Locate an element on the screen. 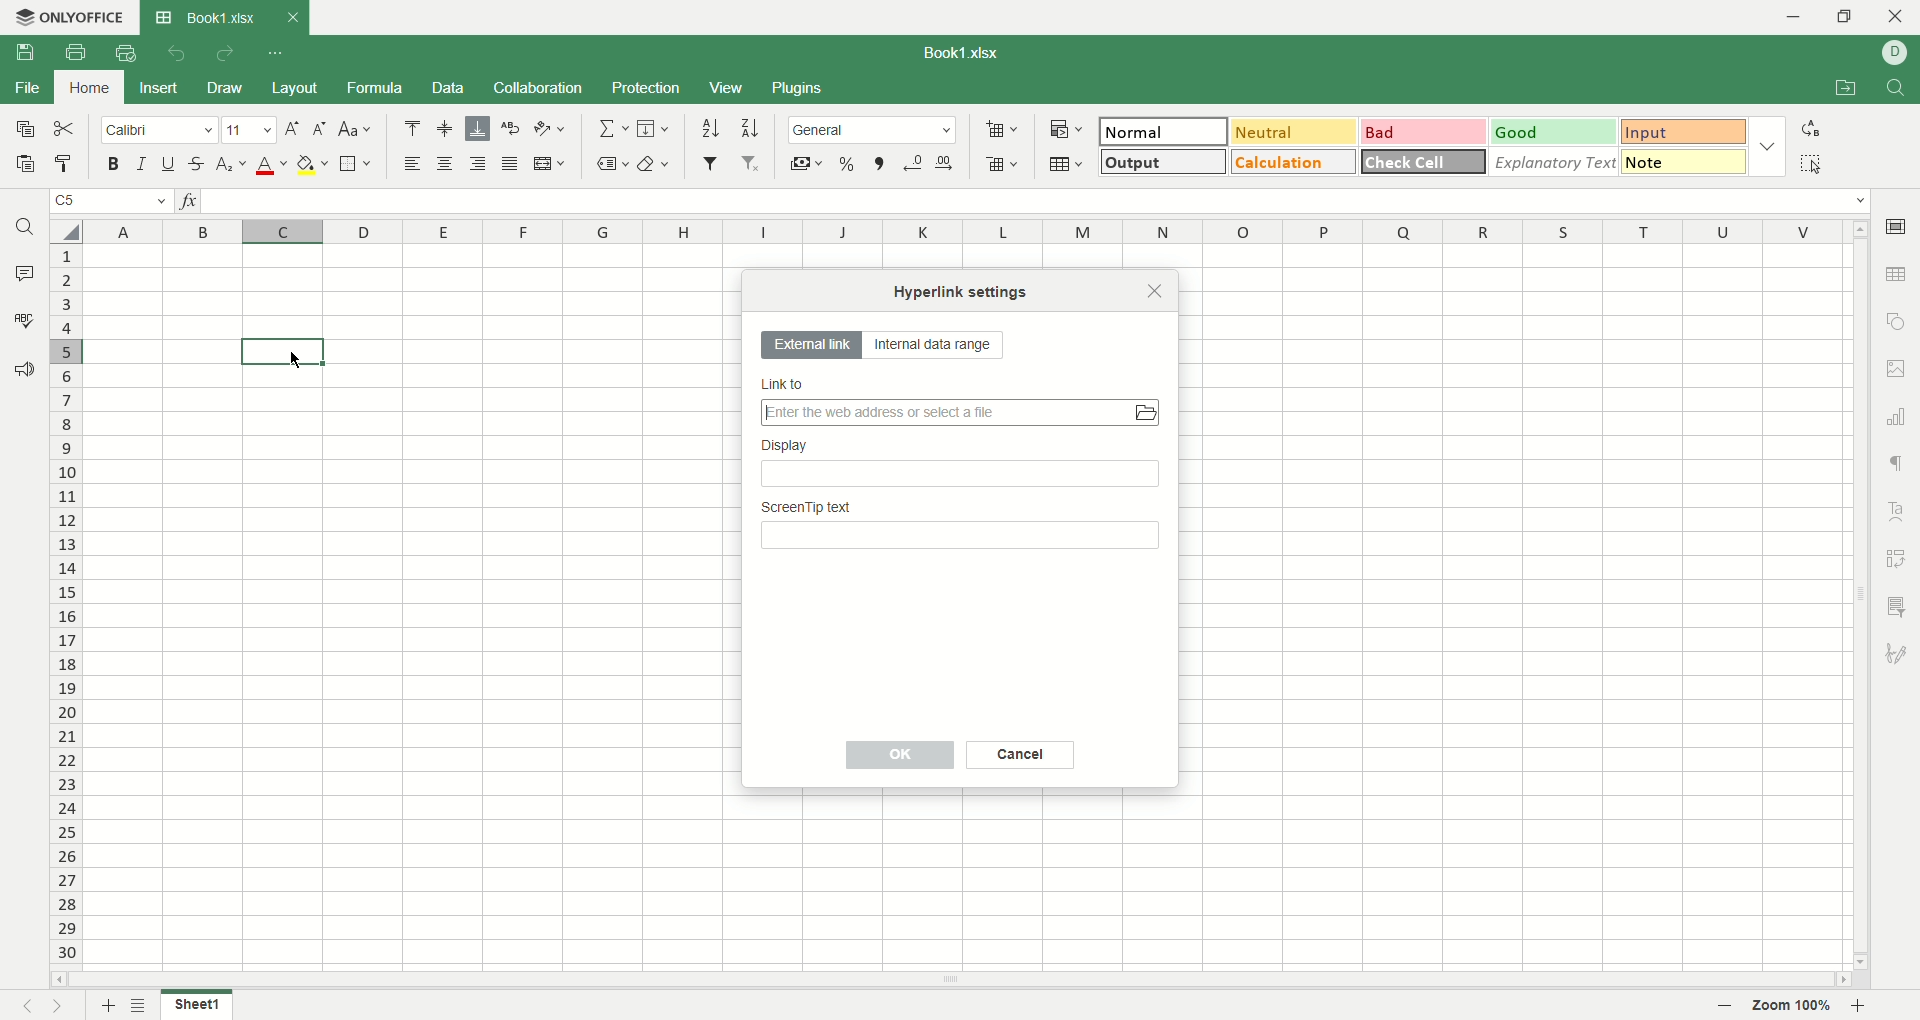  subscript/superscript is located at coordinates (231, 165).